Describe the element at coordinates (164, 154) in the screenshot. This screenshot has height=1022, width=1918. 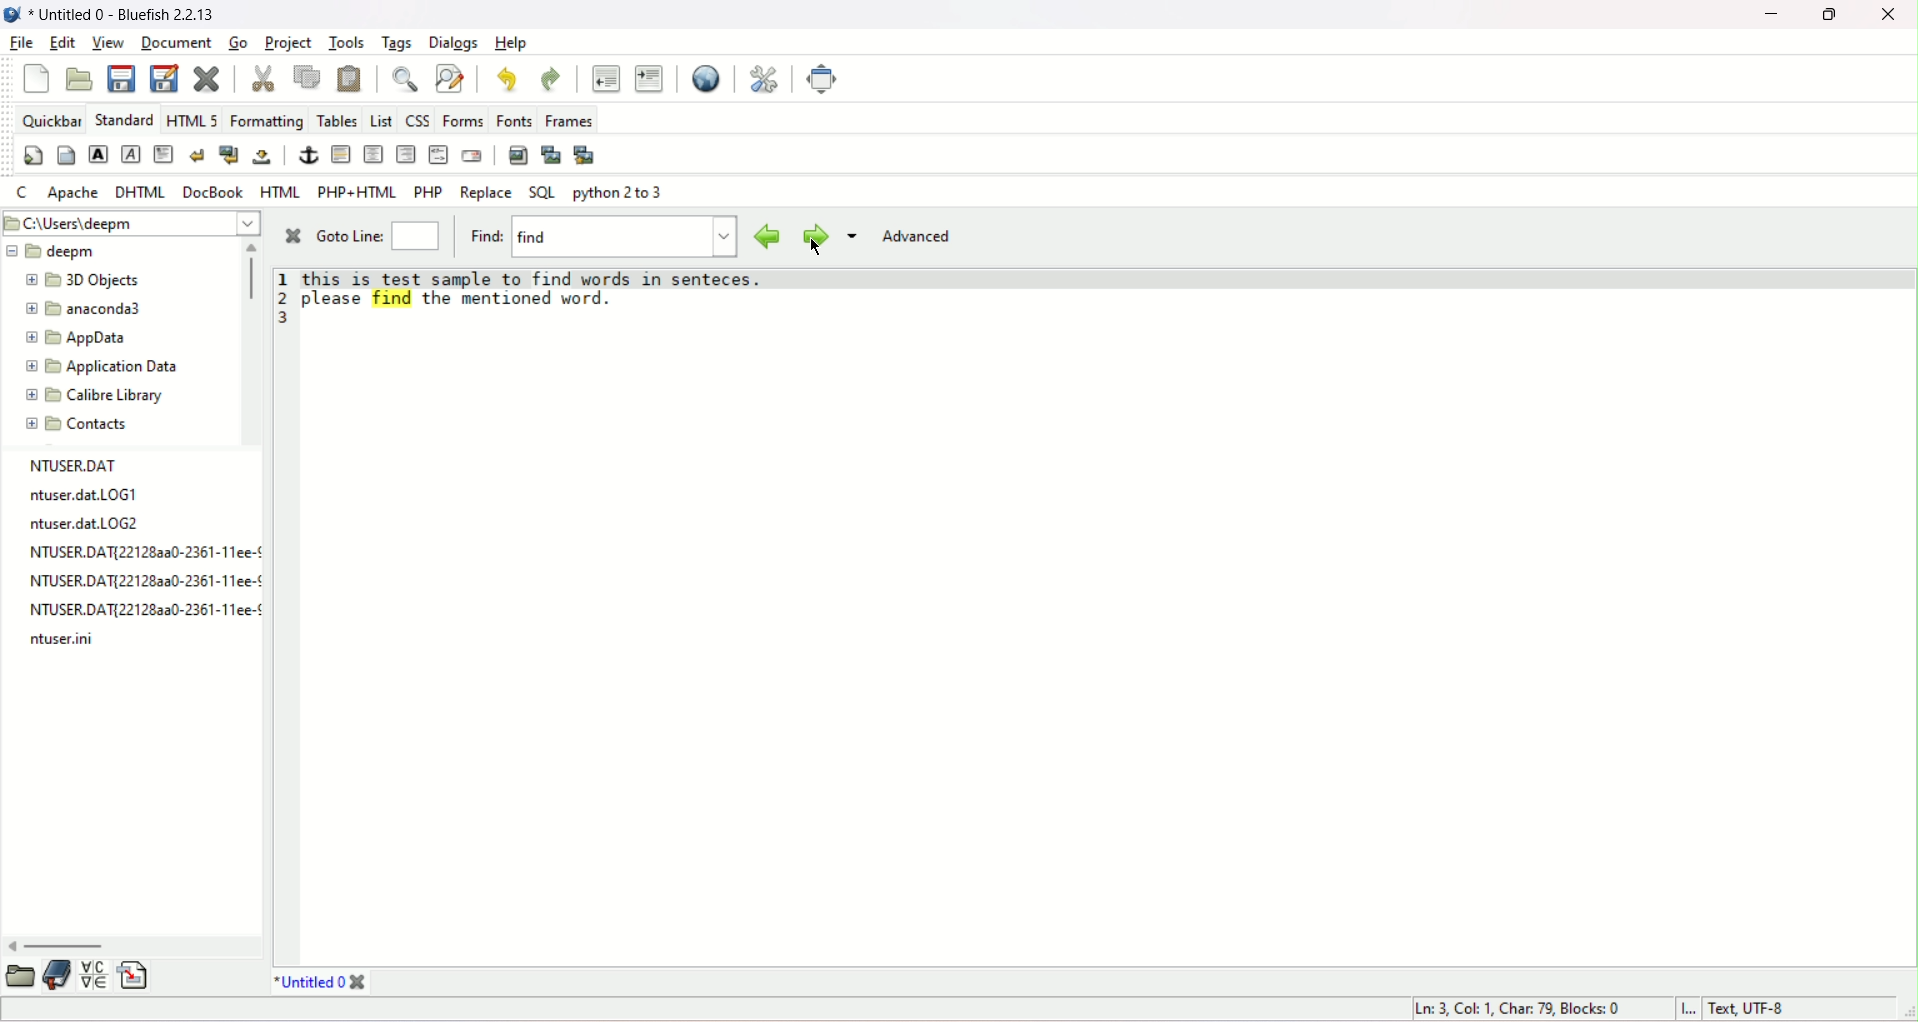
I see `paragraph` at that location.